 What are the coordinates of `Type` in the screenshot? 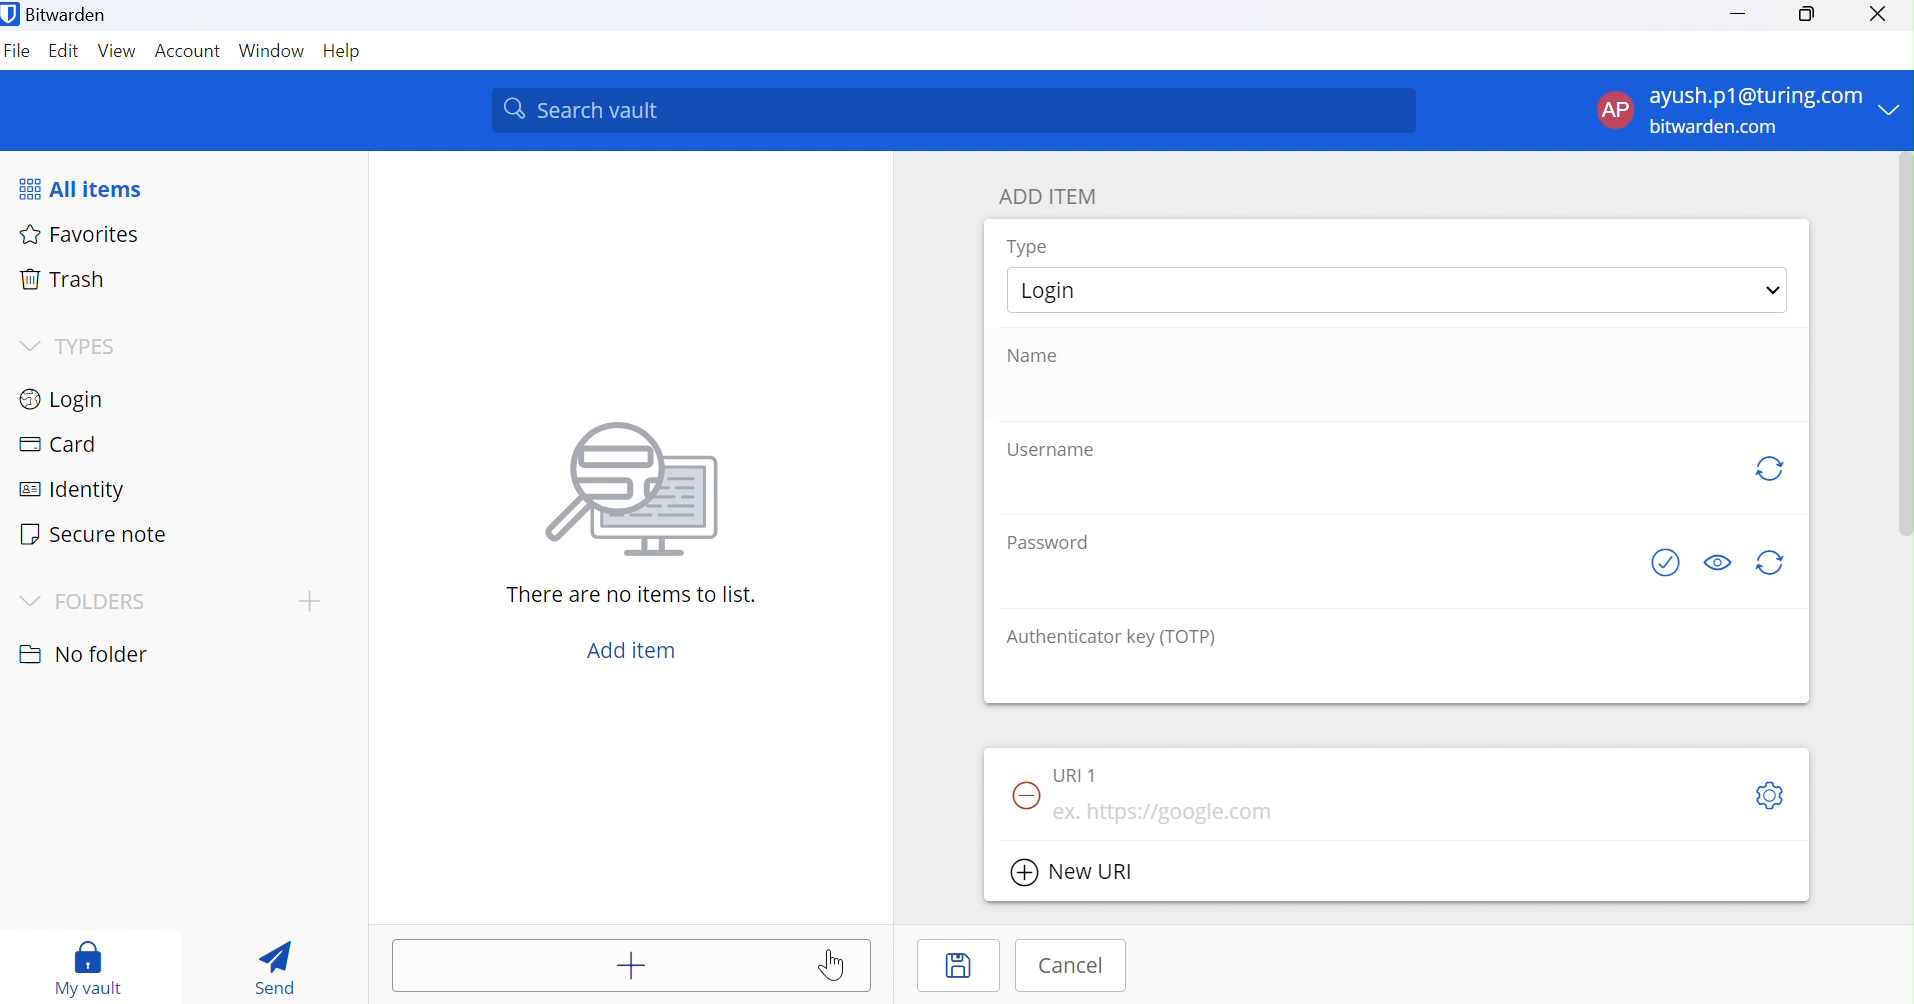 It's located at (1028, 246).